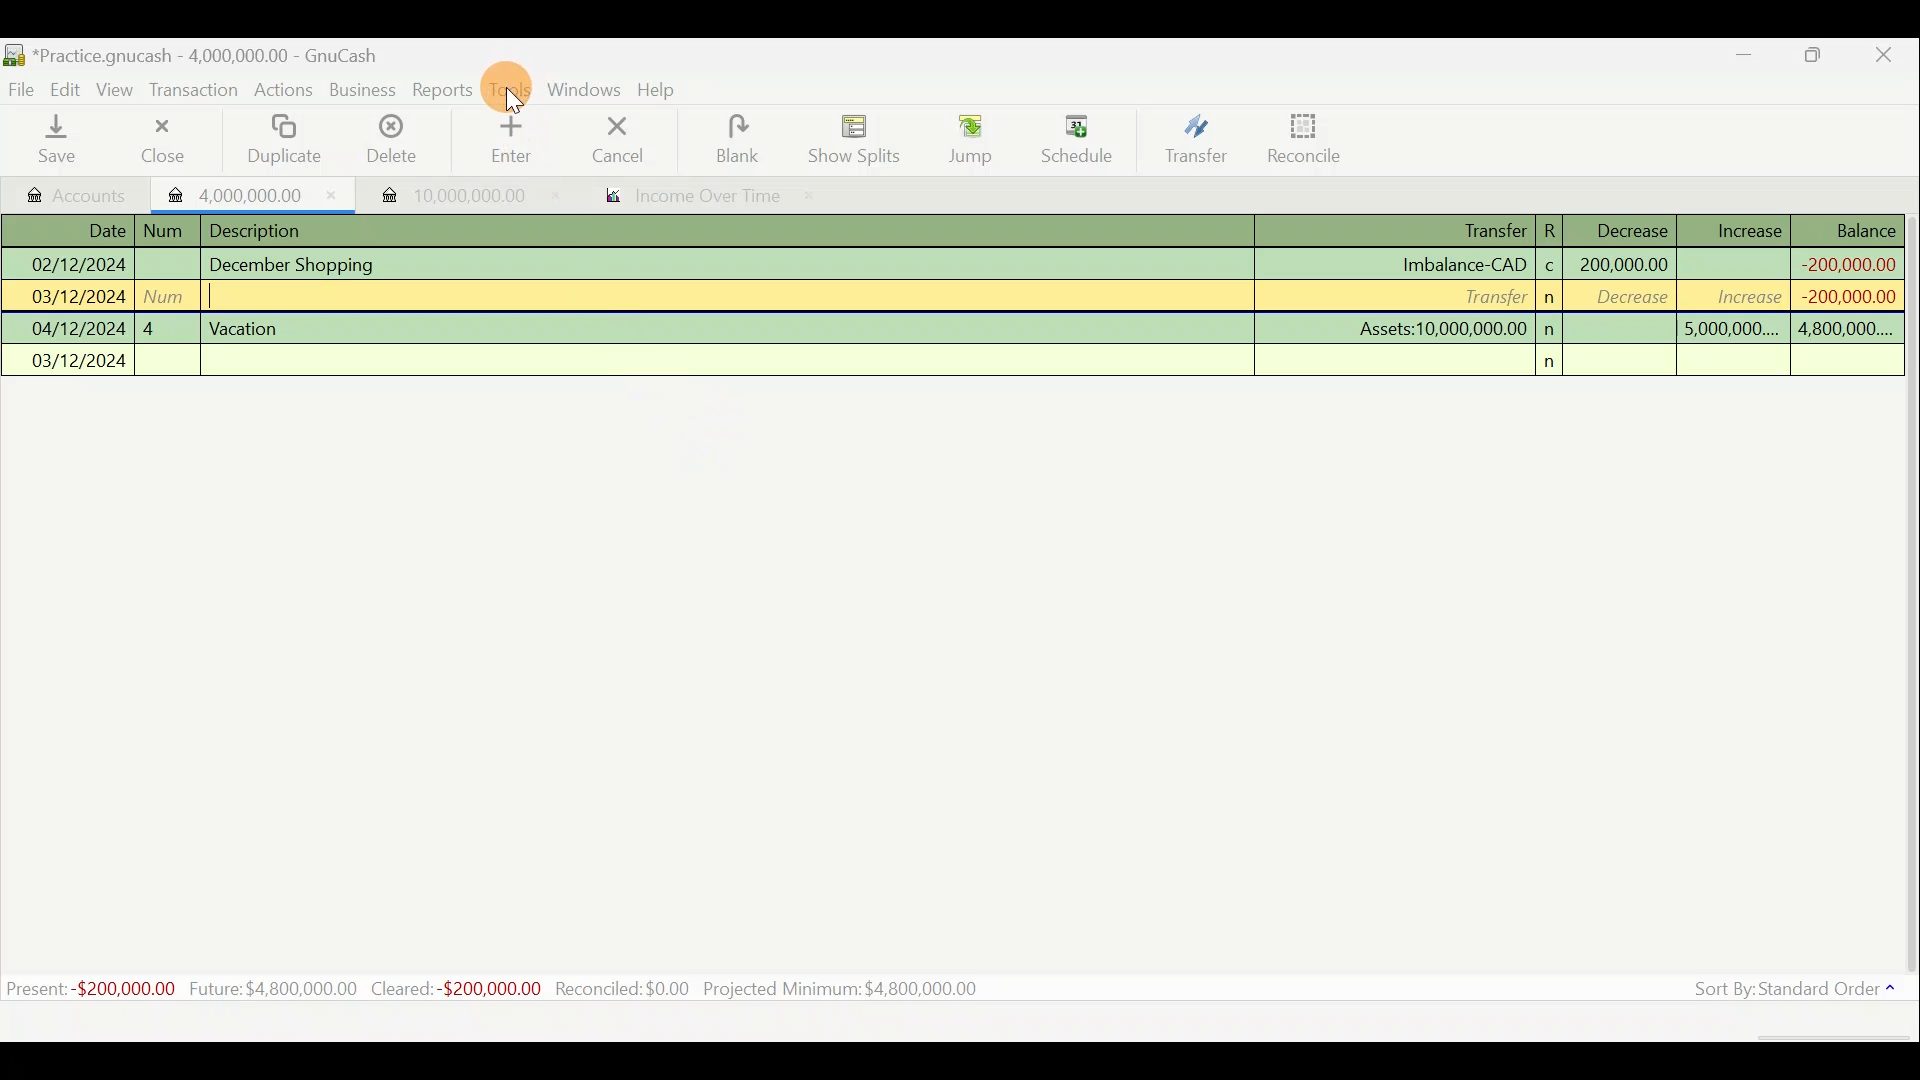  I want to click on Imbalance-CAD, so click(1463, 264).